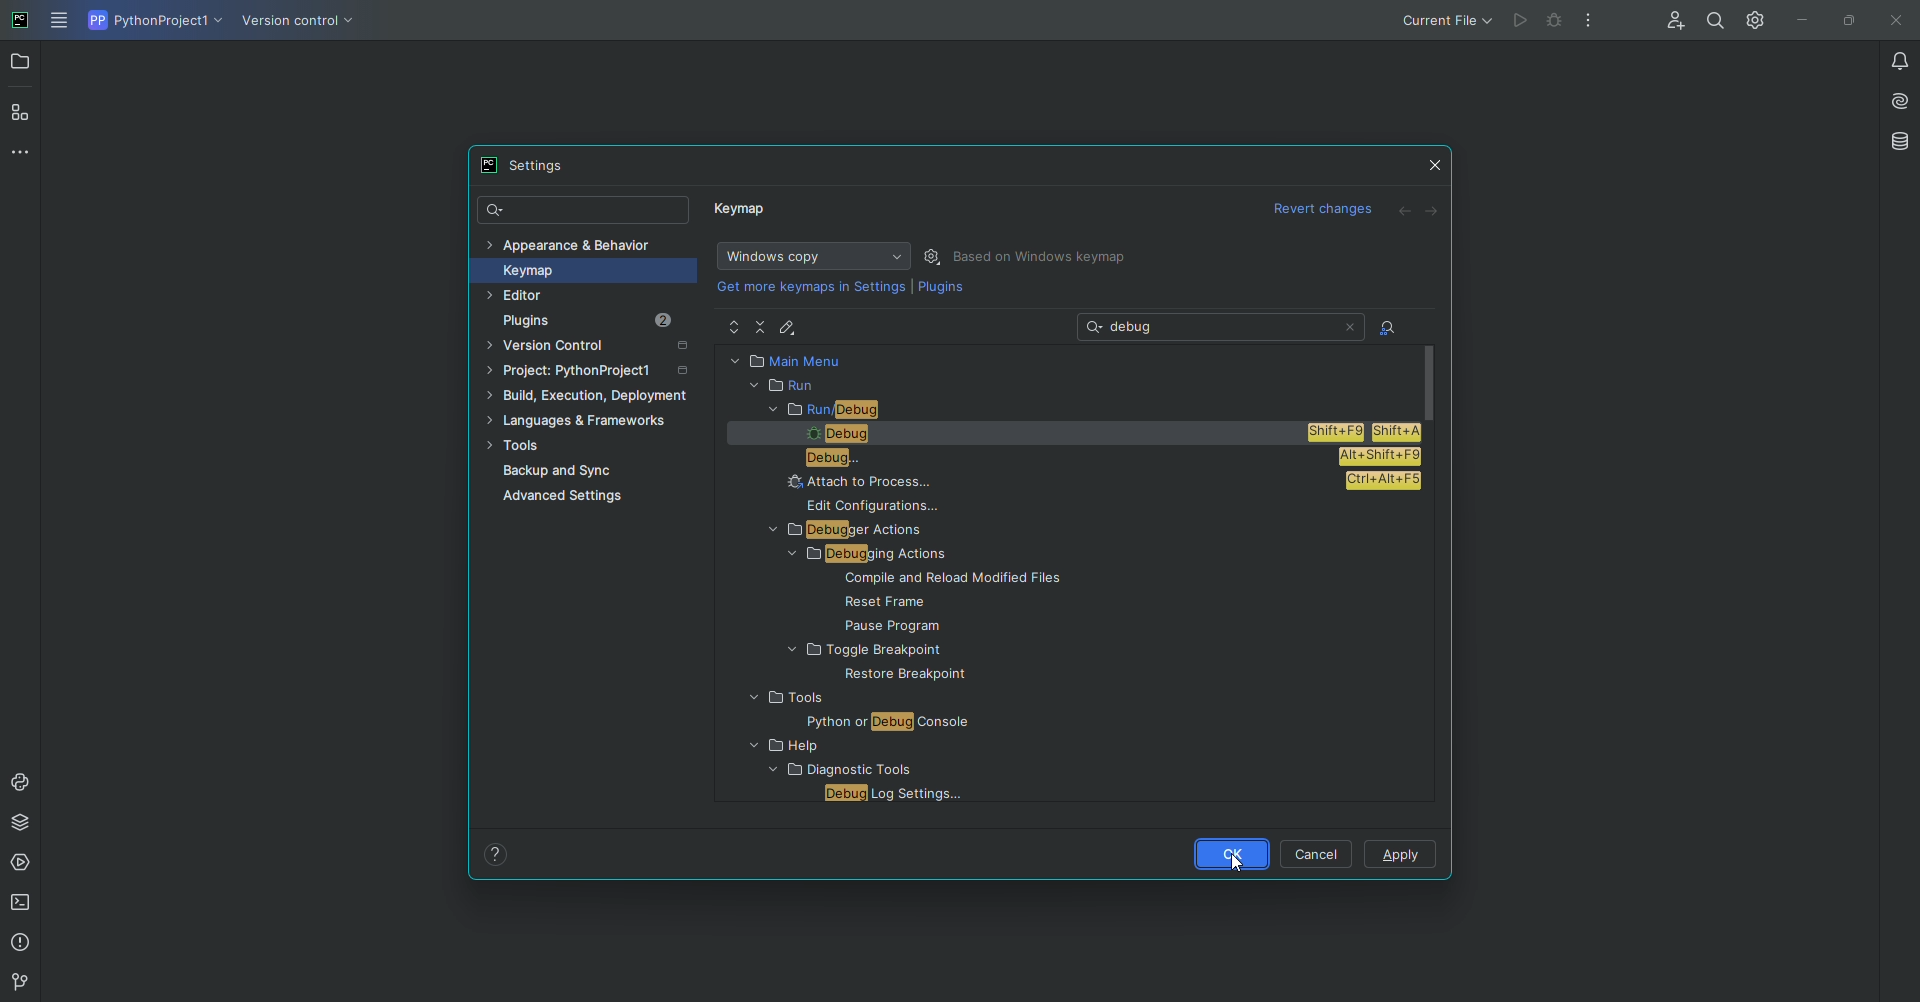 This screenshot has height=1002, width=1920. Describe the element at coordinates (1436, 161) in the screenshot. I see `Close` at that location.